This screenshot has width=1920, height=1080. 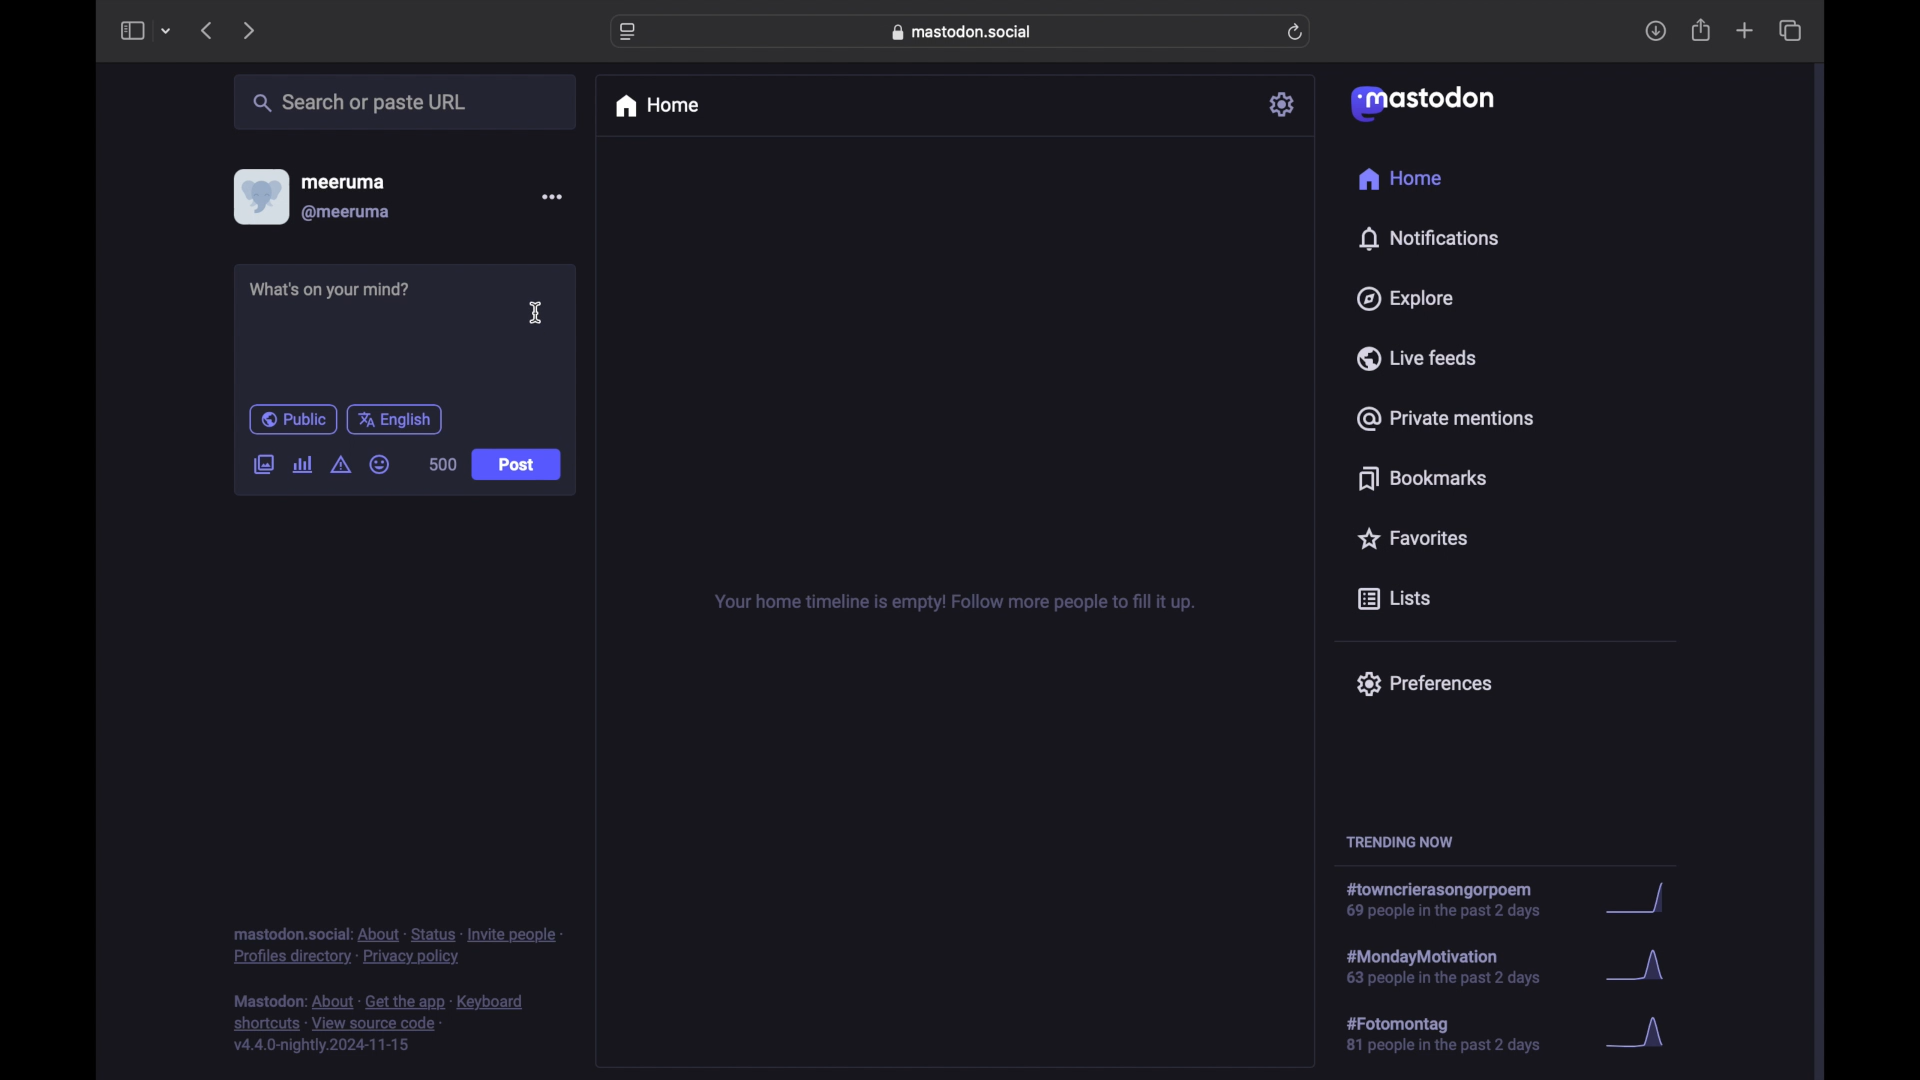 I want to click on settings, so click(x=1284, y=104).